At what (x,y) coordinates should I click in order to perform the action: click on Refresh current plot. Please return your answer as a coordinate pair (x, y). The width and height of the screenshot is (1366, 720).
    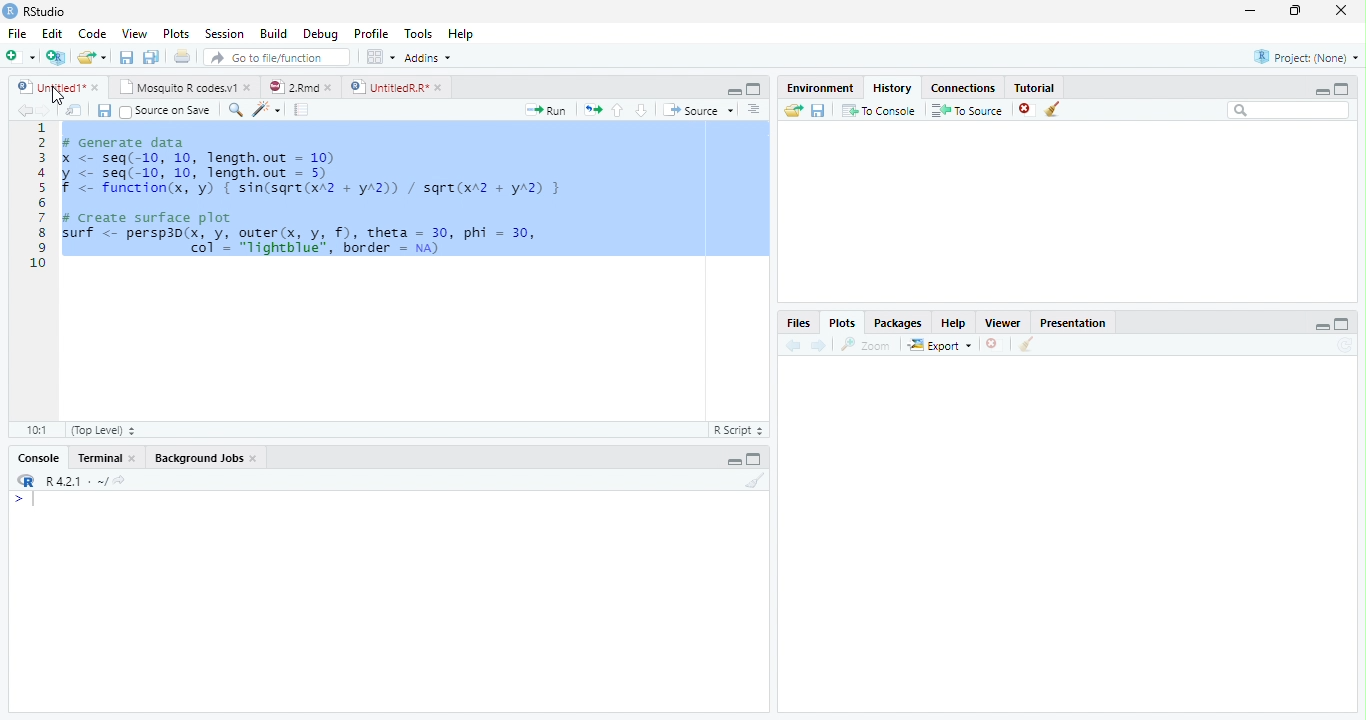
    Looking at the image, I should click on (1347, 345).